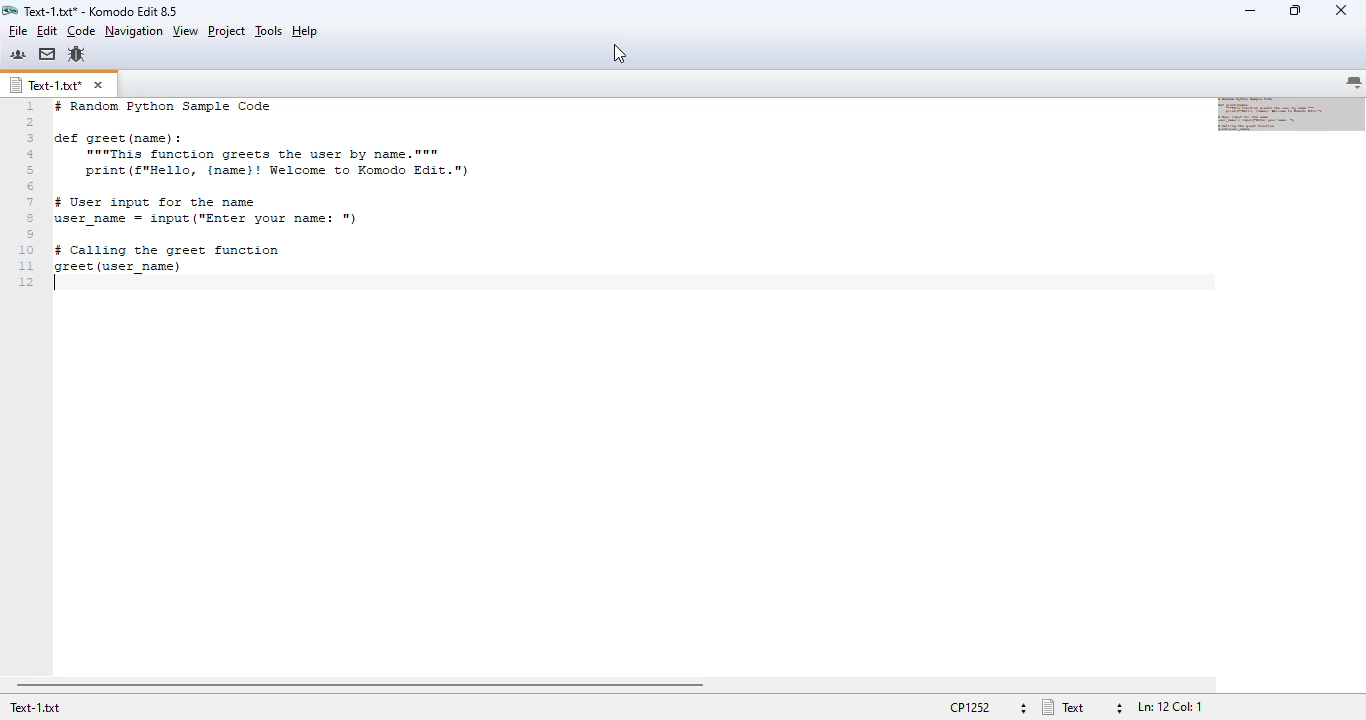  Describe the element at coordinates (45, 85) in the screenshot. I see `text-1` at that location.